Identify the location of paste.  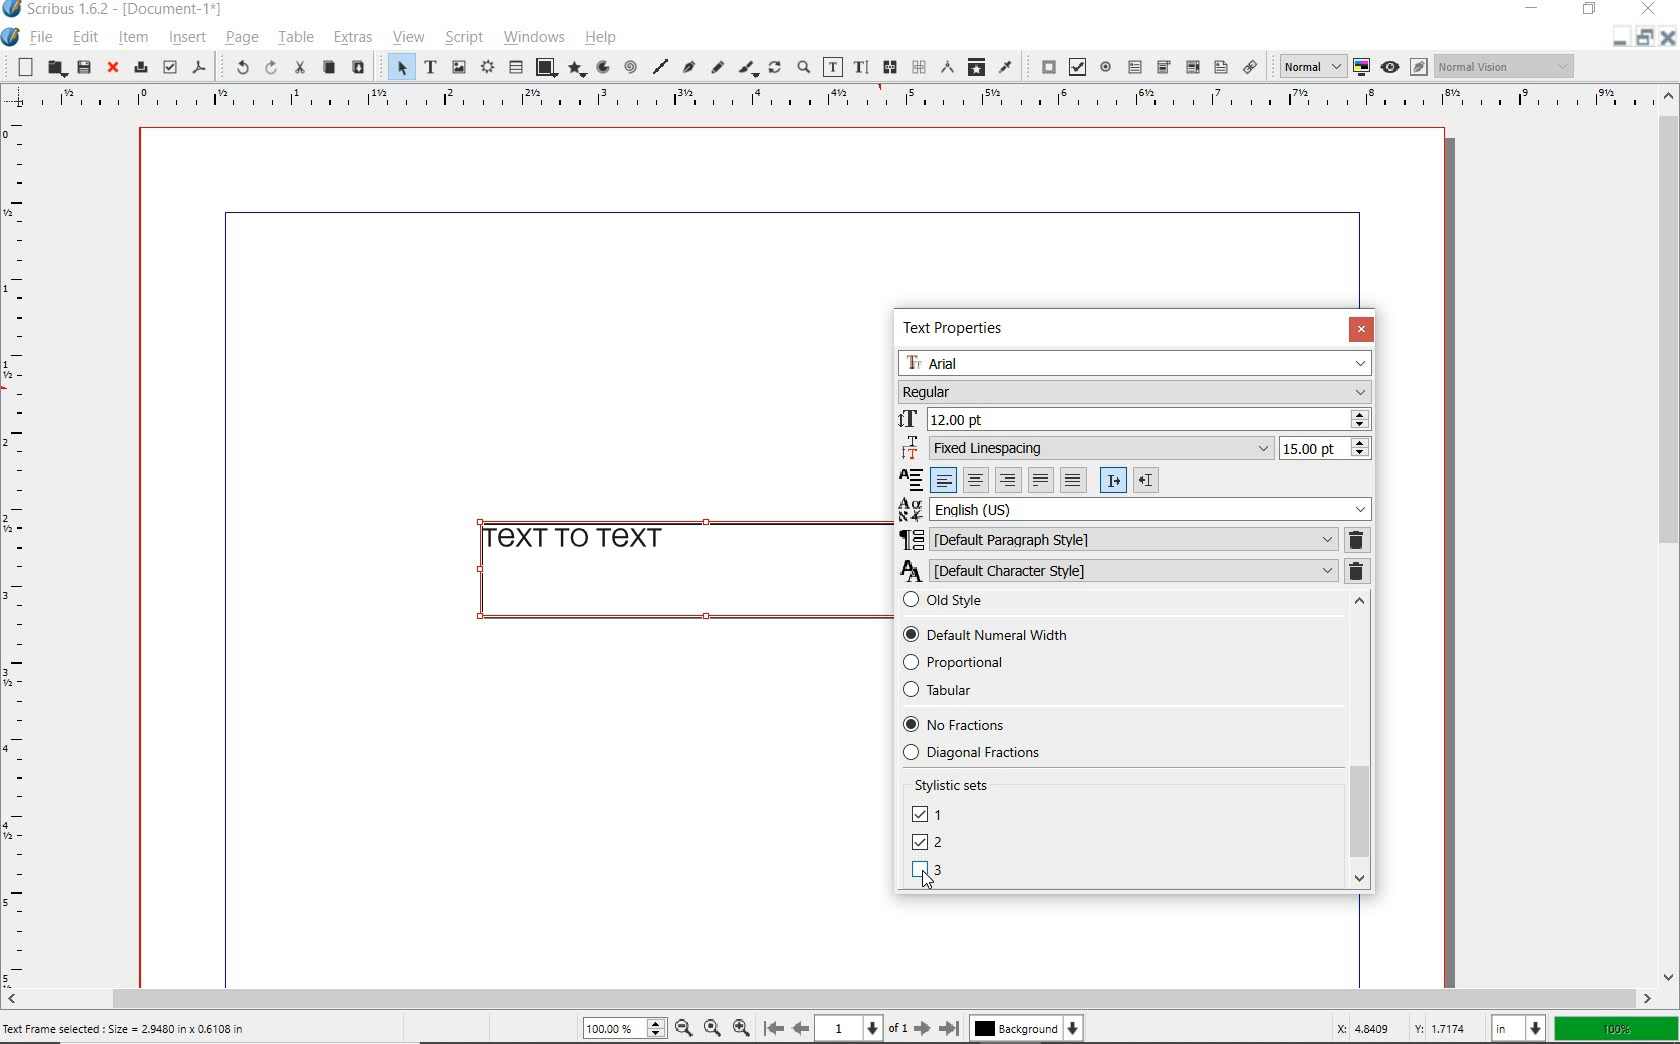
(357, 68).